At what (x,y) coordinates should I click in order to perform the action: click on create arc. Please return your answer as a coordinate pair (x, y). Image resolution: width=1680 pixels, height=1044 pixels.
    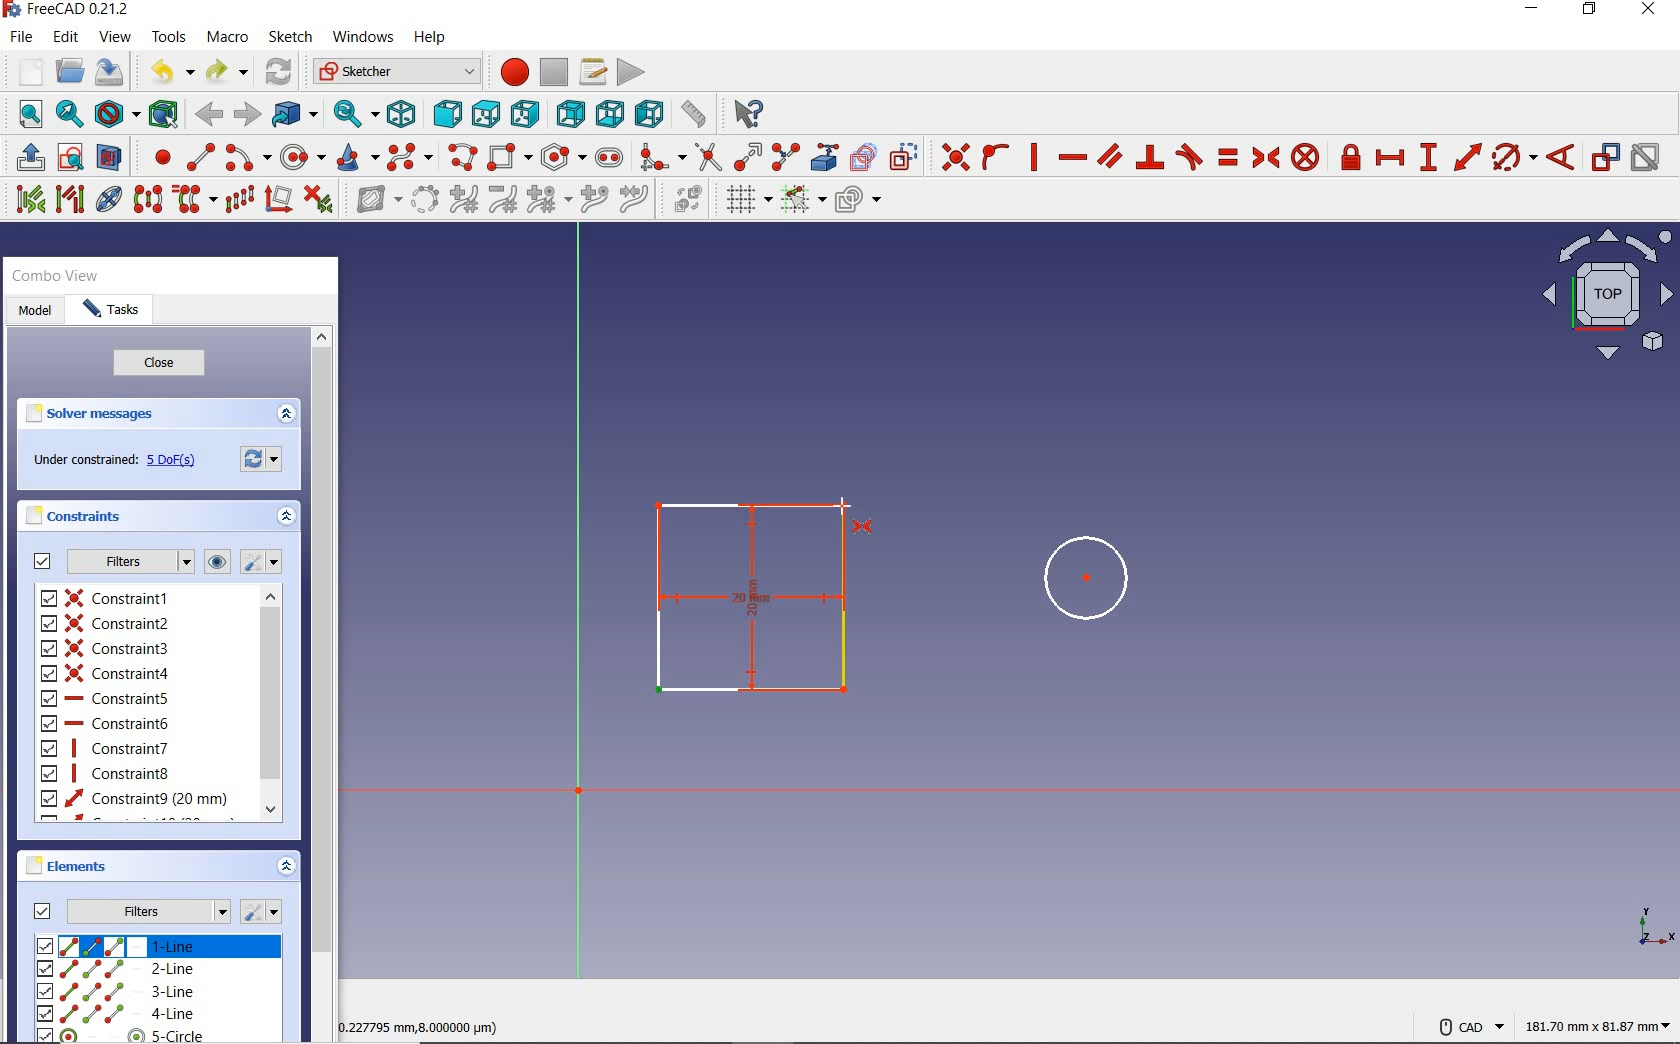
    Looking at the image, I should click on (246, 157).